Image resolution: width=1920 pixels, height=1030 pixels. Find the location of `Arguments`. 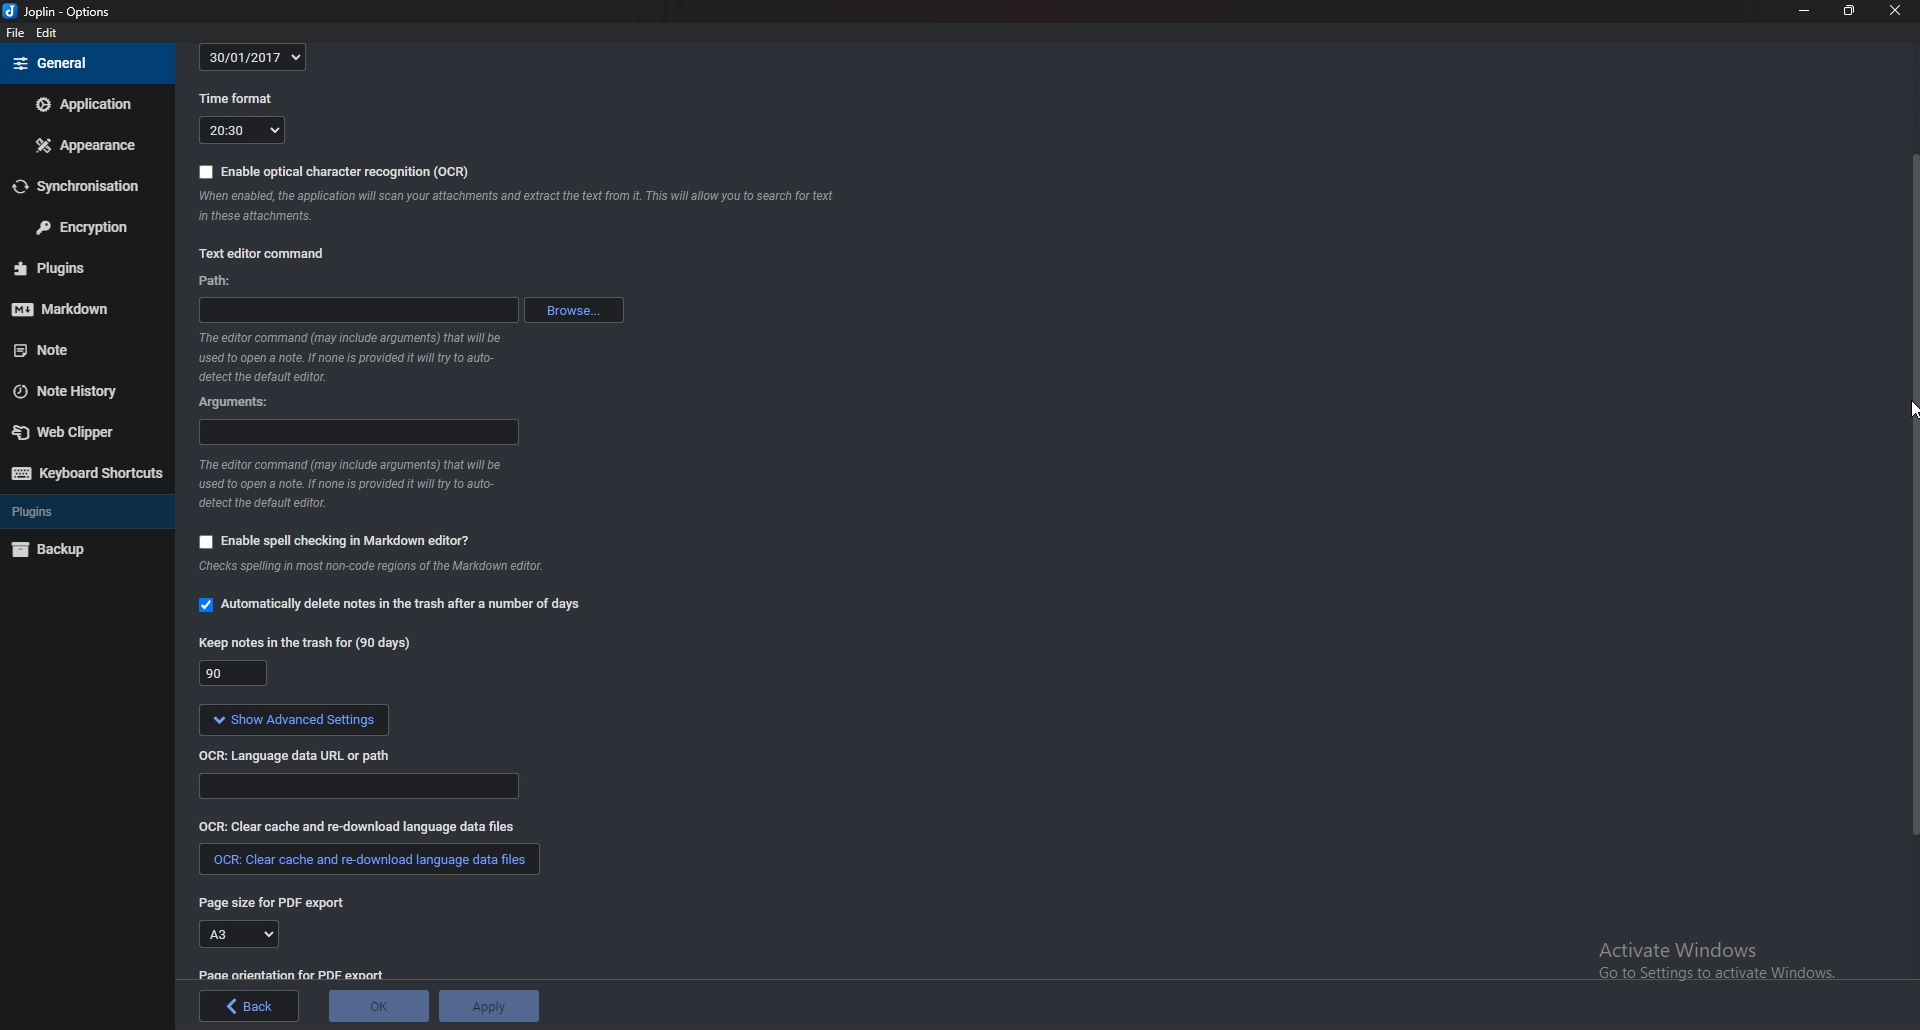

Arguments is located at coordinates (360, 433).